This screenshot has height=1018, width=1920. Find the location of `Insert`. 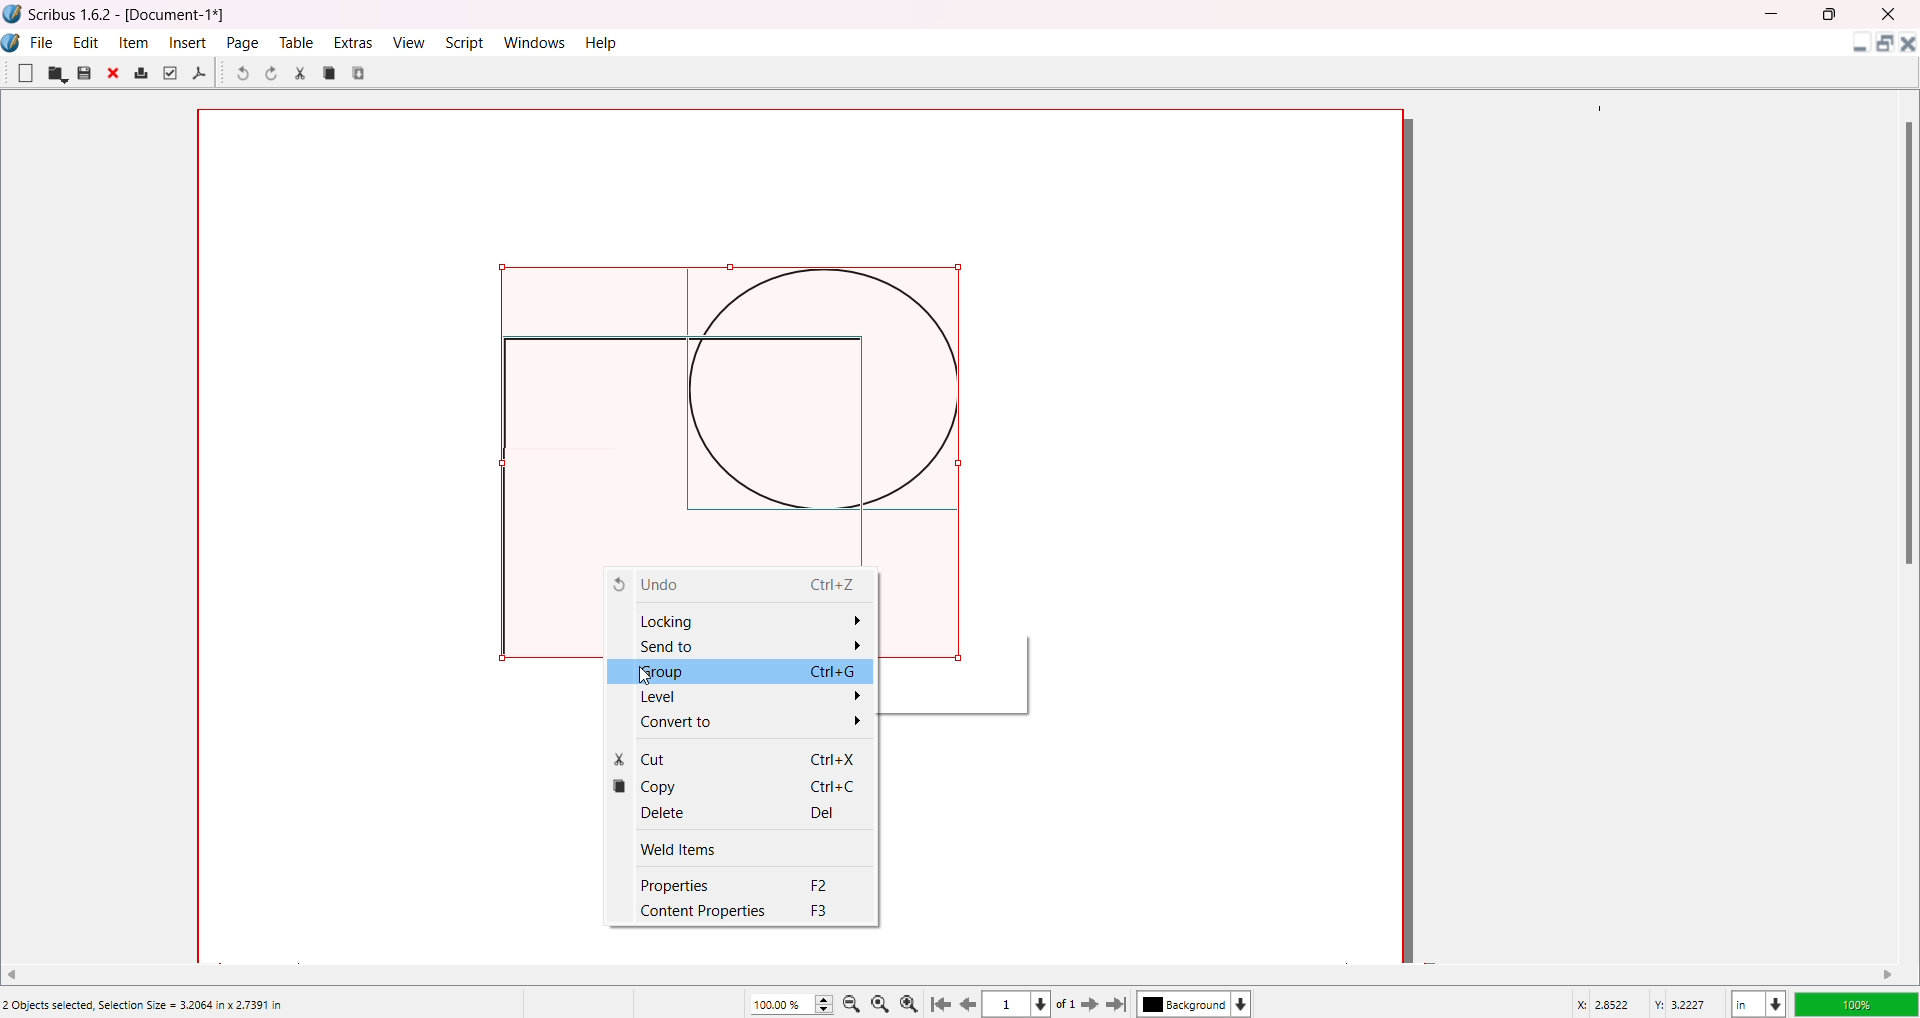

Insert is located at coordinates (190, 42).